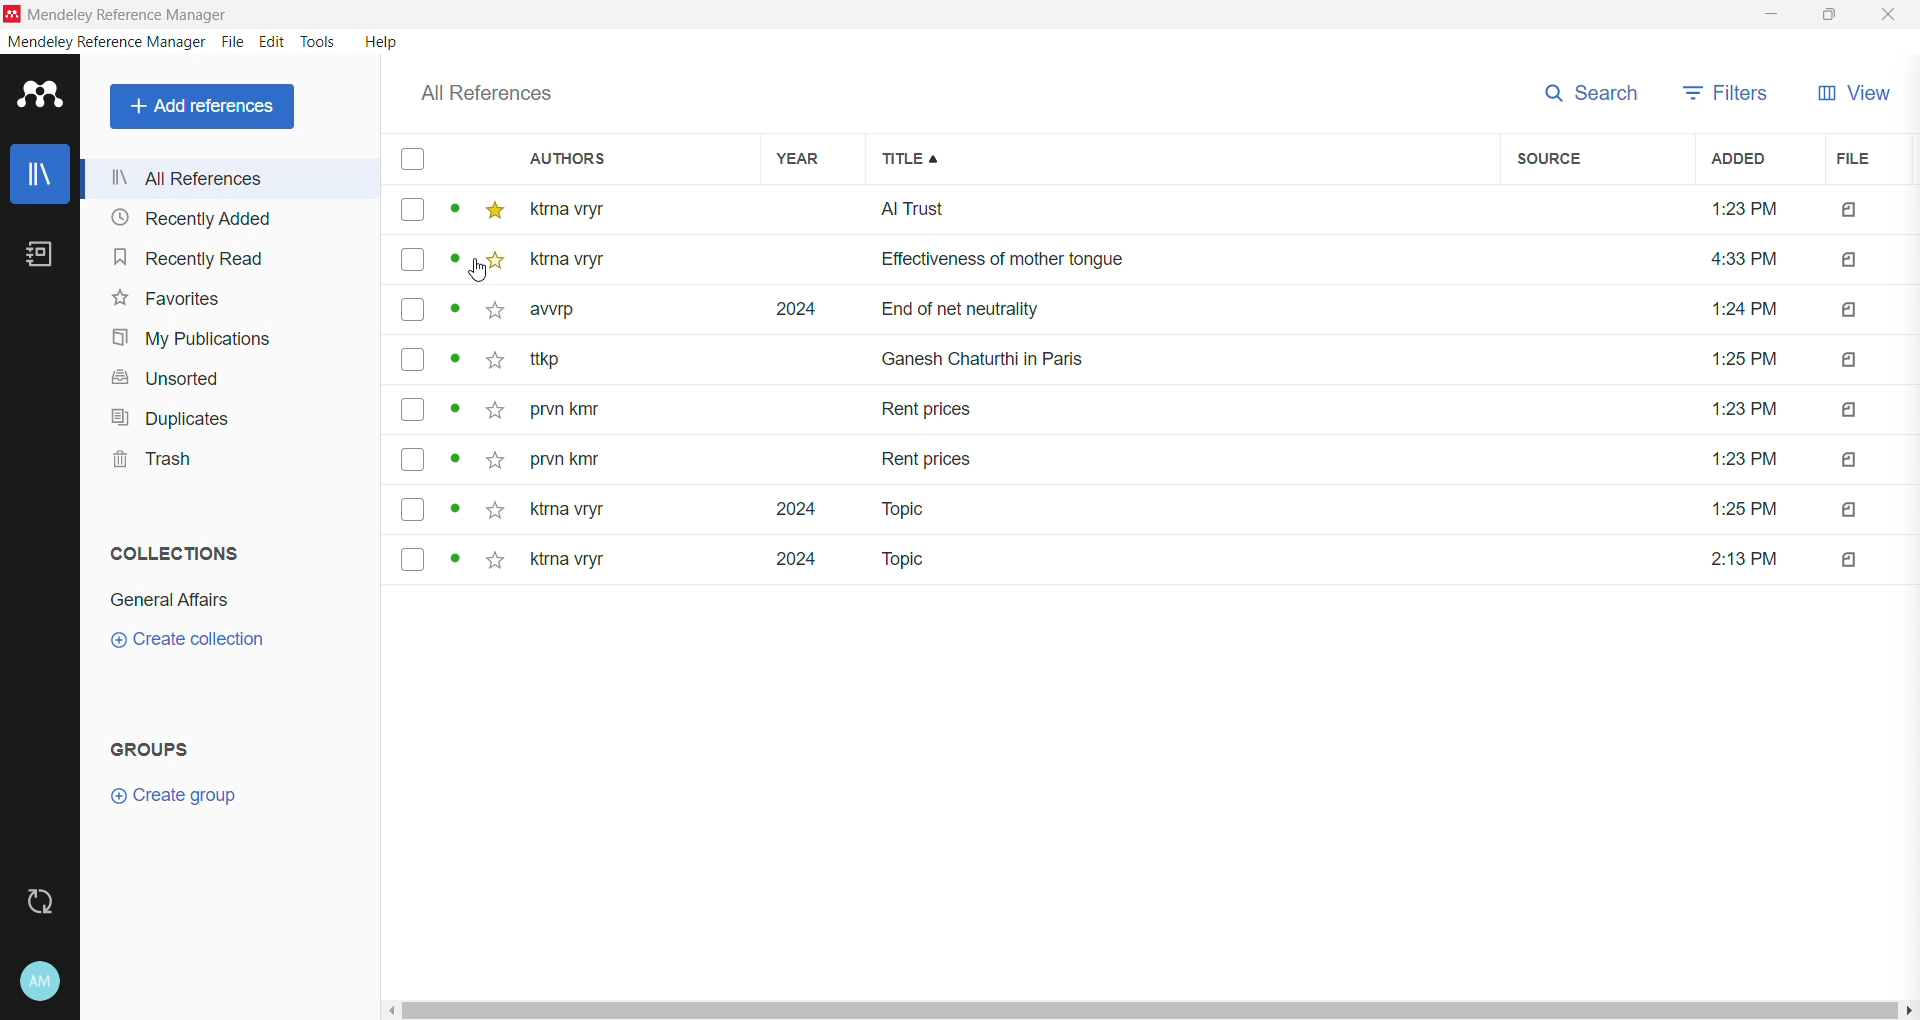 The image size is (1920, 1020). I want to click on 2024, so click(778, 509).